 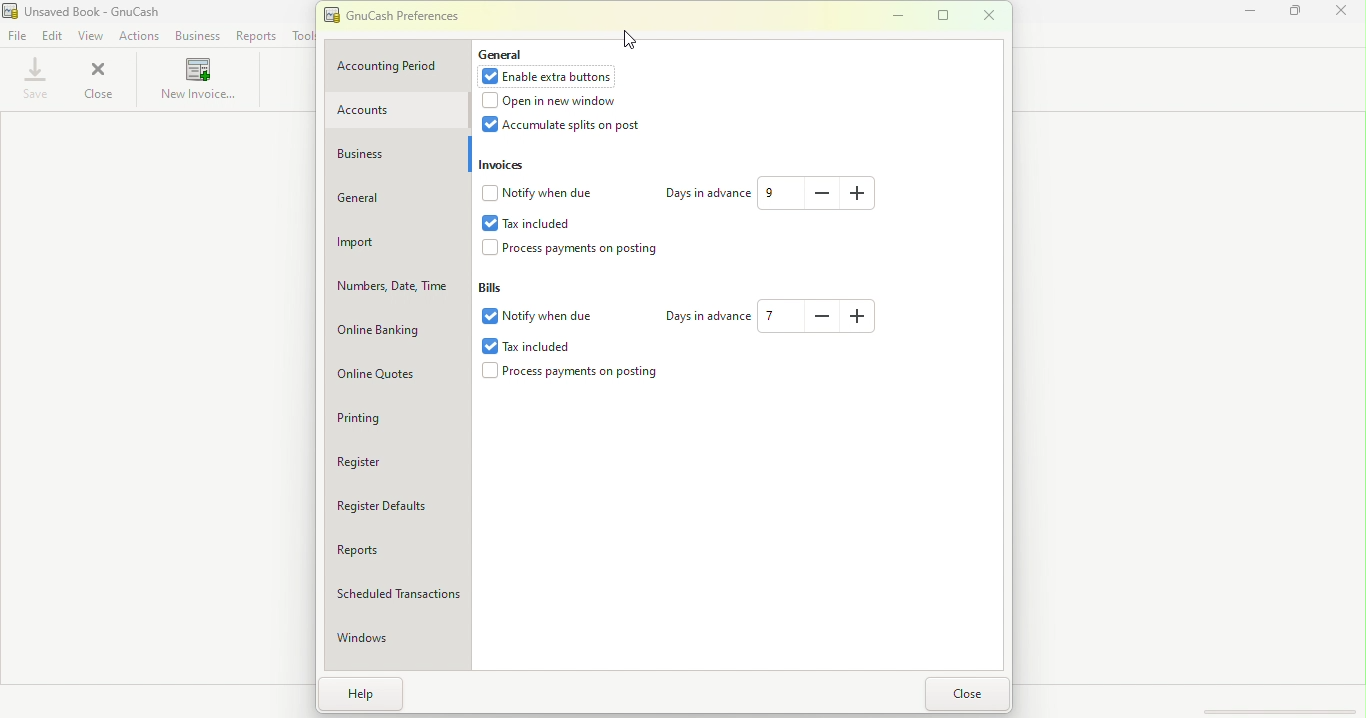 I want to click on Business, so click(x=197, y=35).